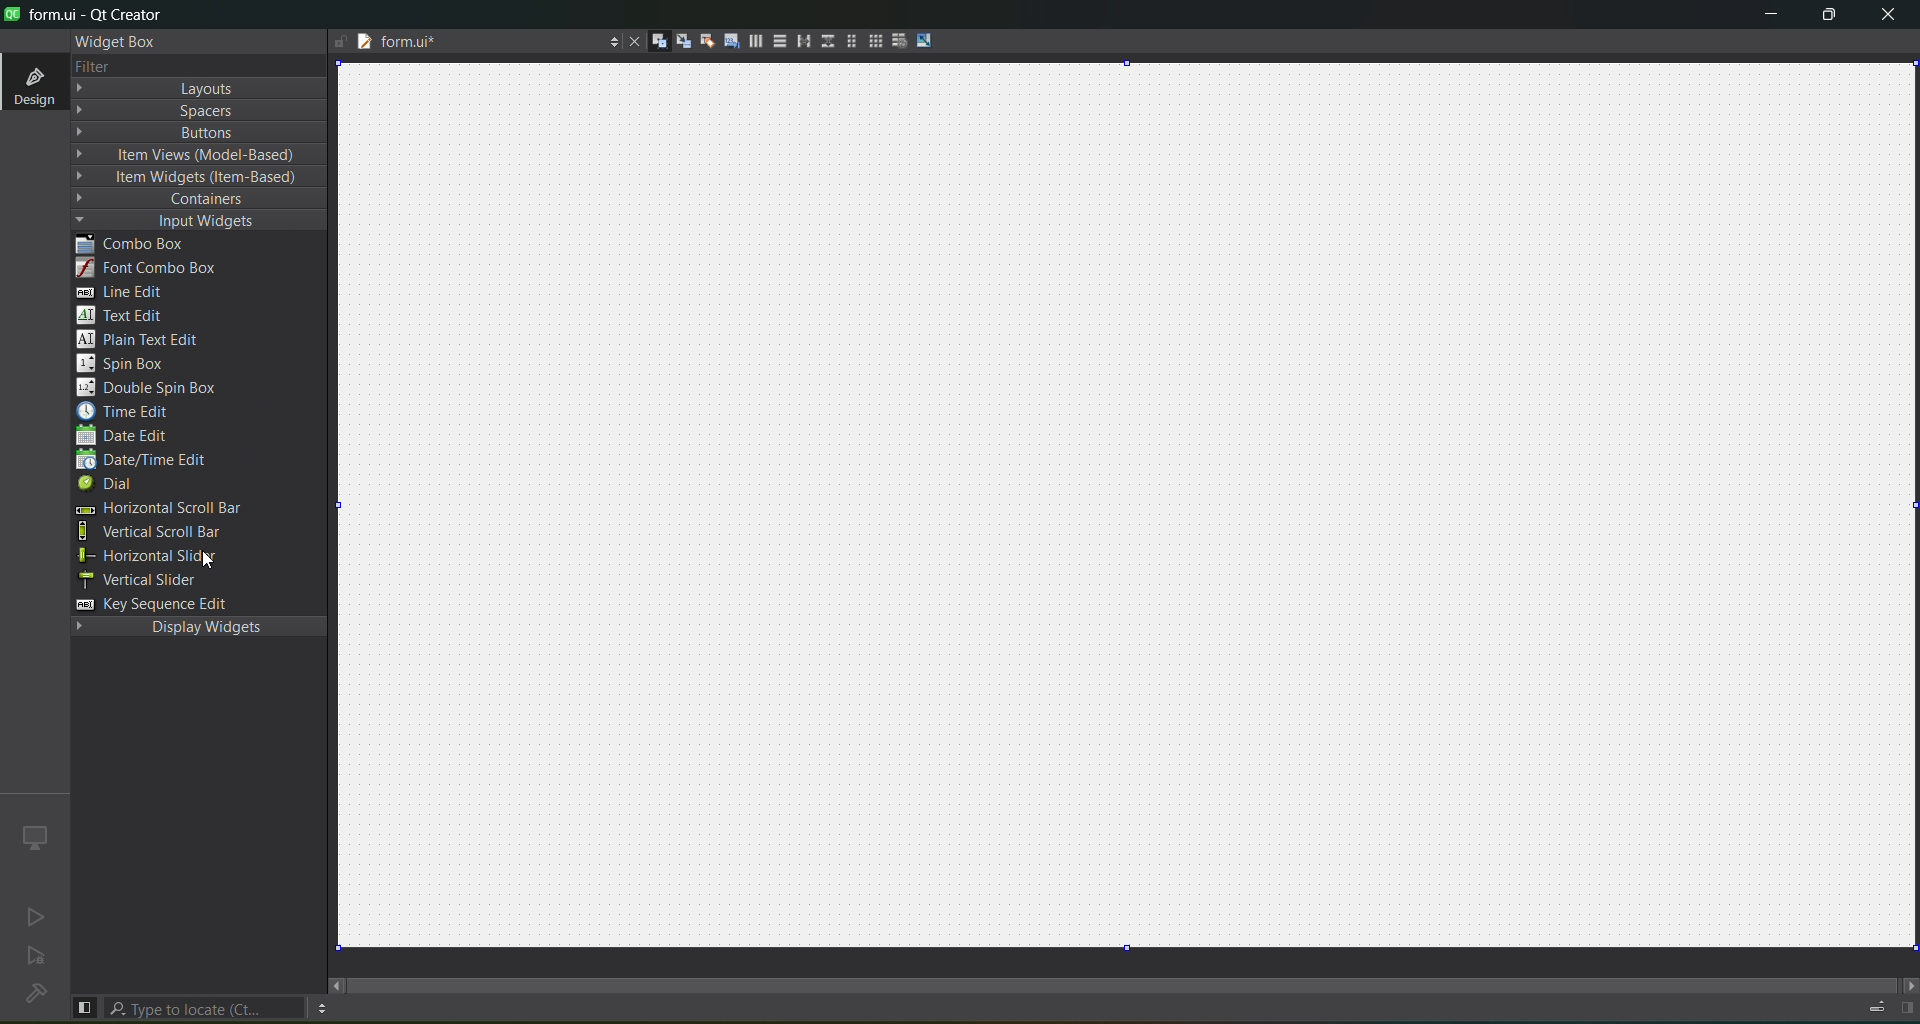 This screenshot has height=1024, width=1920. I want to click on widgets, so click(650, 42).